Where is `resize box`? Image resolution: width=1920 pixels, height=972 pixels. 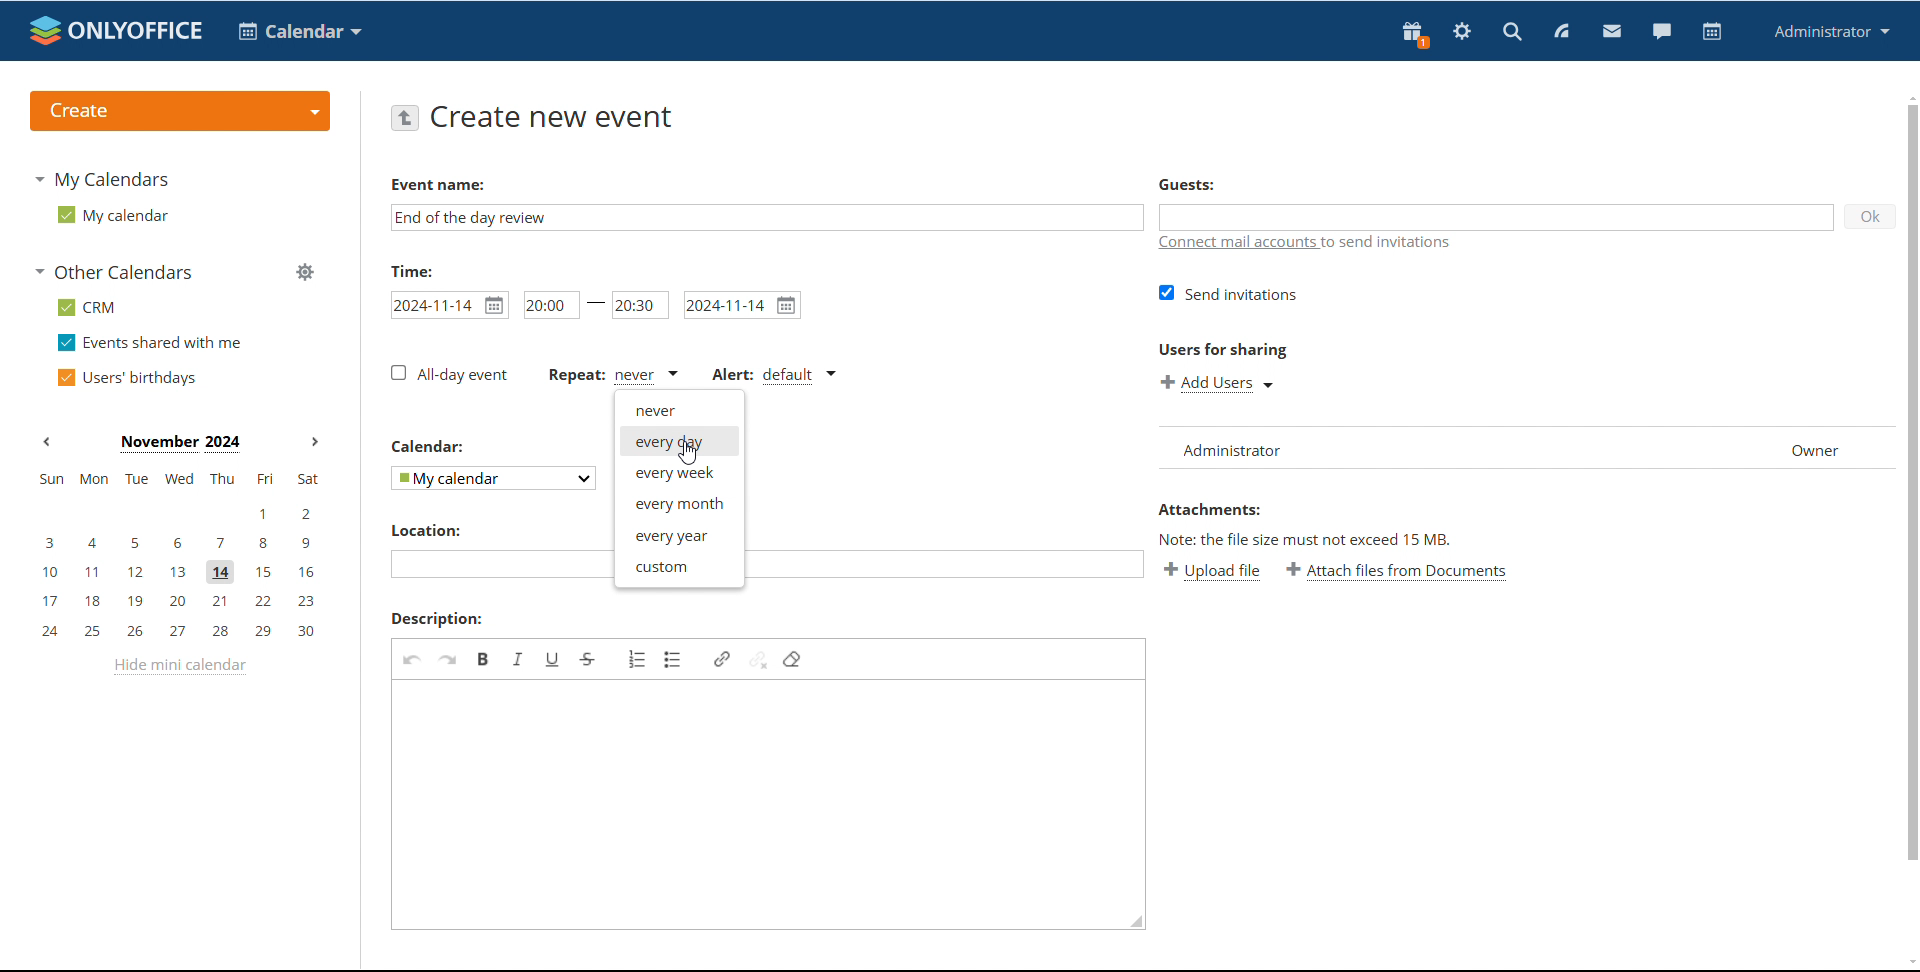 resize box is located at coordinates (1132, 925).